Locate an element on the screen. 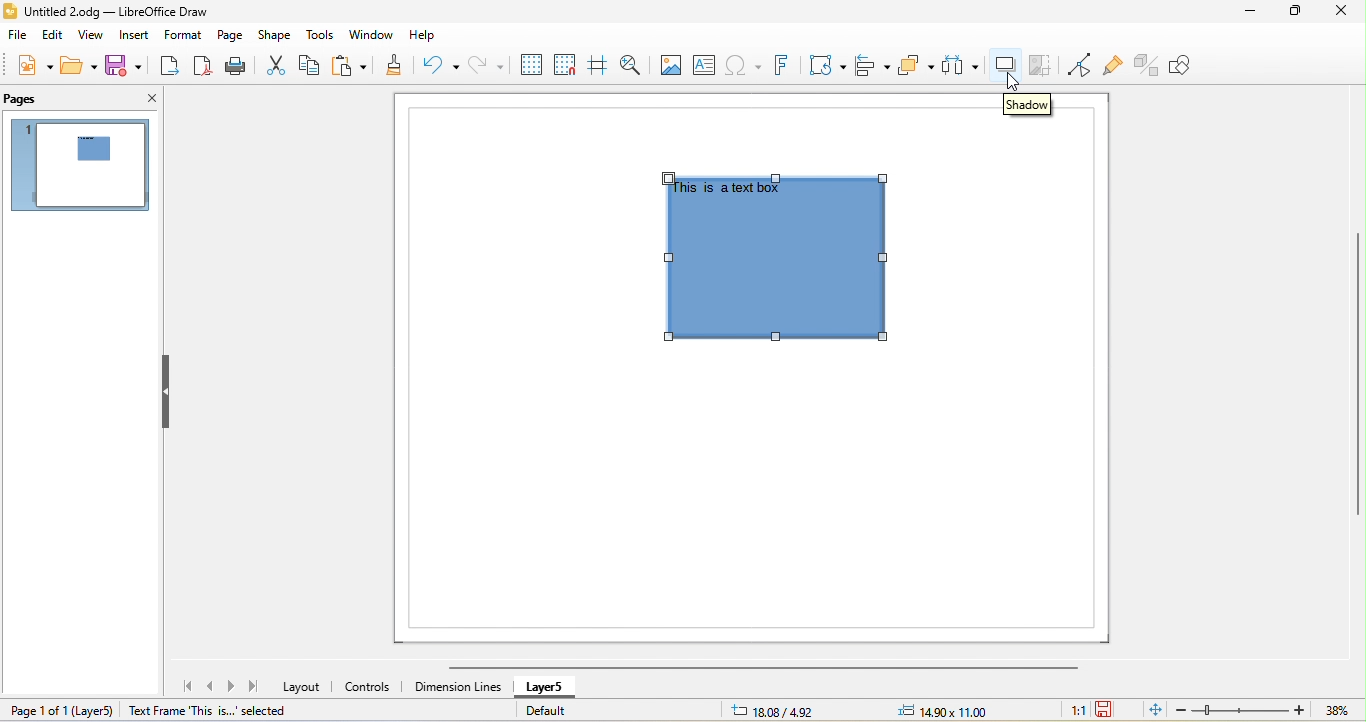  new is located at coordinates (30, 64).